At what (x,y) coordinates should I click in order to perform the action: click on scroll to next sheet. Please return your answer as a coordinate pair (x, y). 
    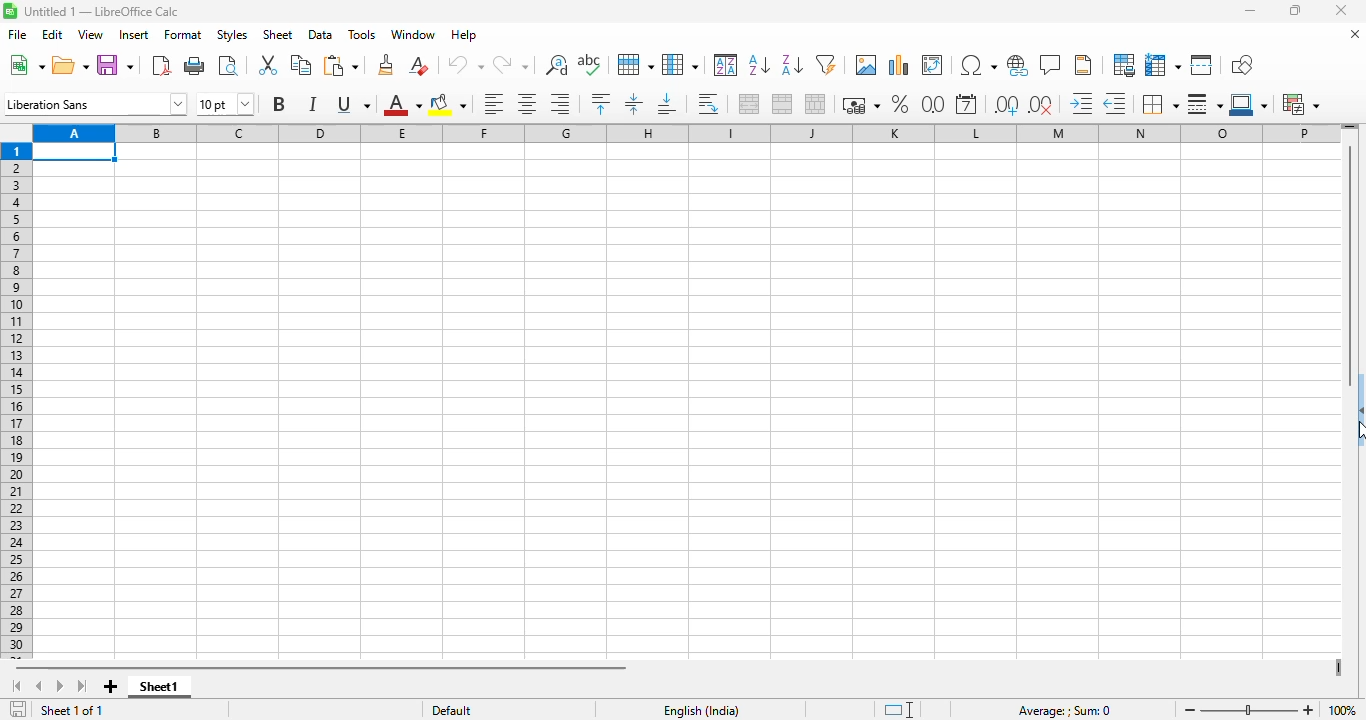
    Looking at the image, I should click on (61, 687).